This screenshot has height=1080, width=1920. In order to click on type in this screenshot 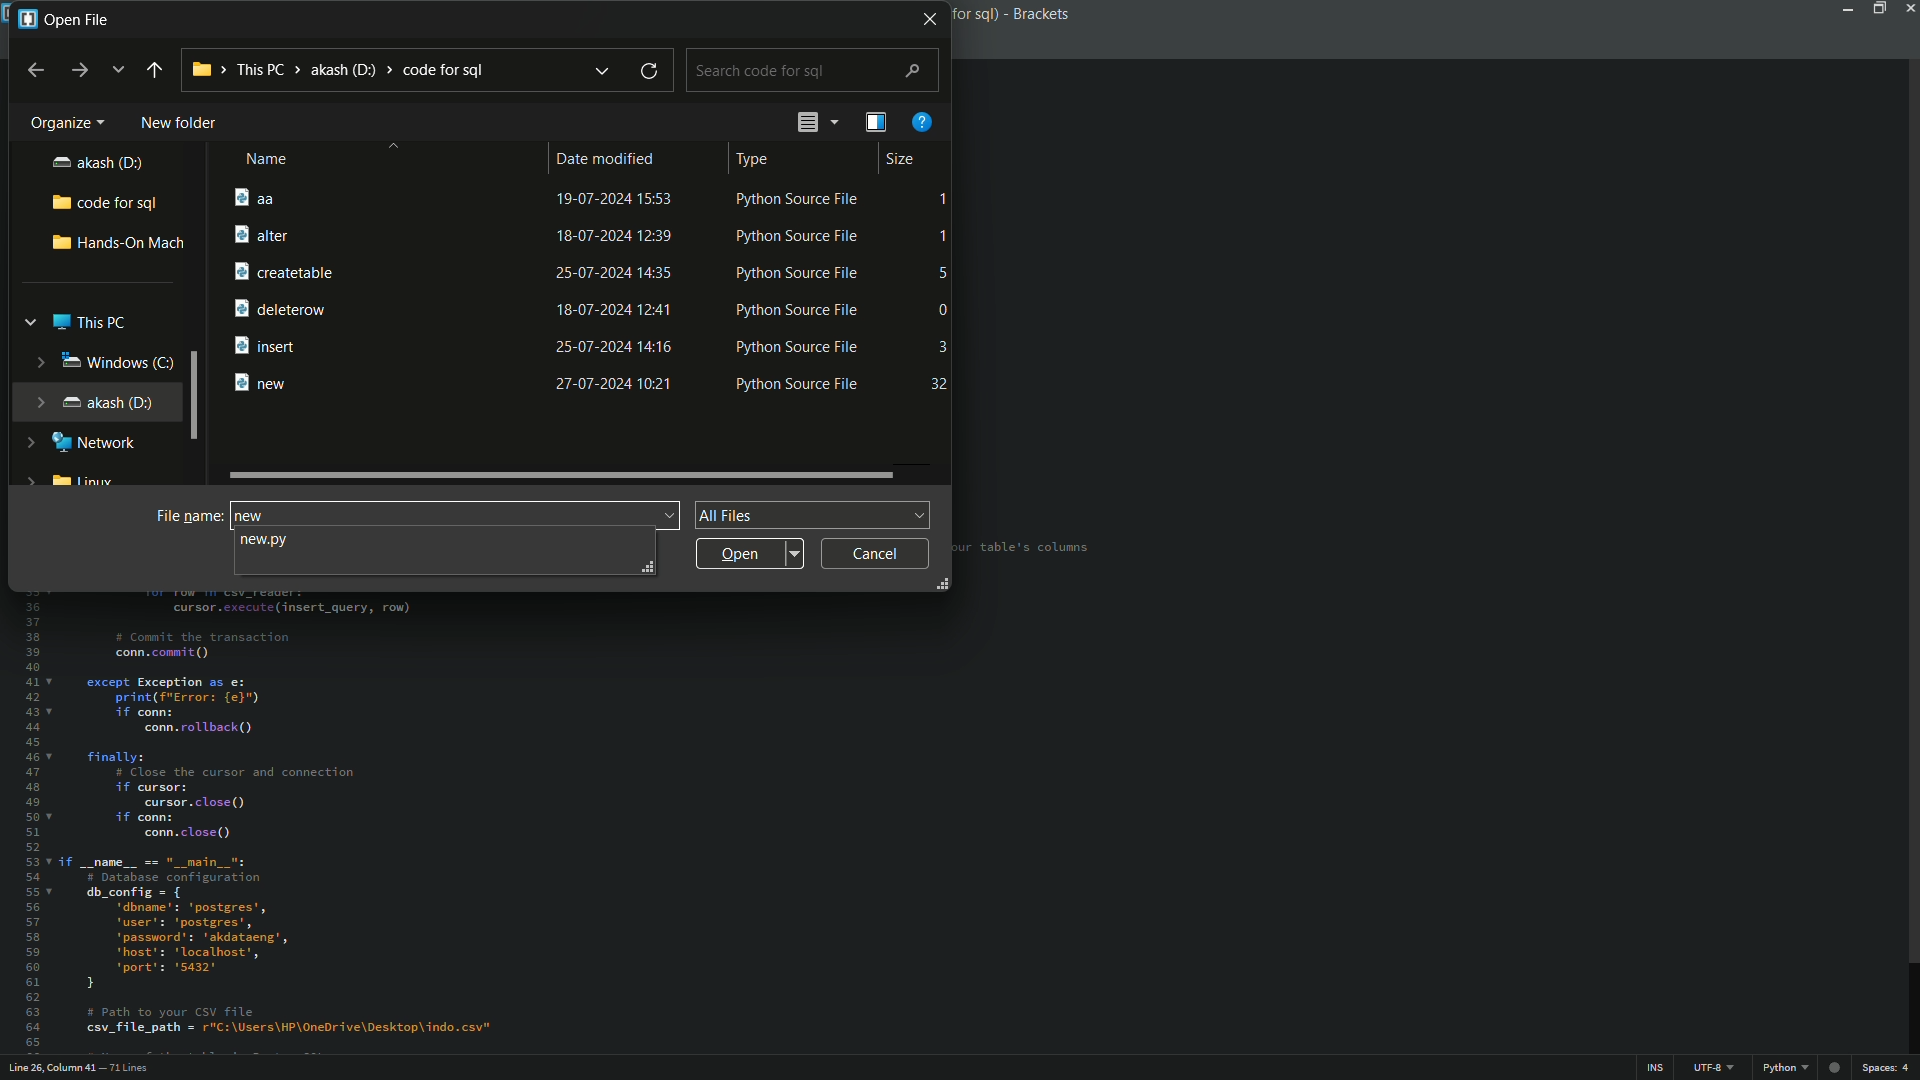, I will do `click(752, 161)`.